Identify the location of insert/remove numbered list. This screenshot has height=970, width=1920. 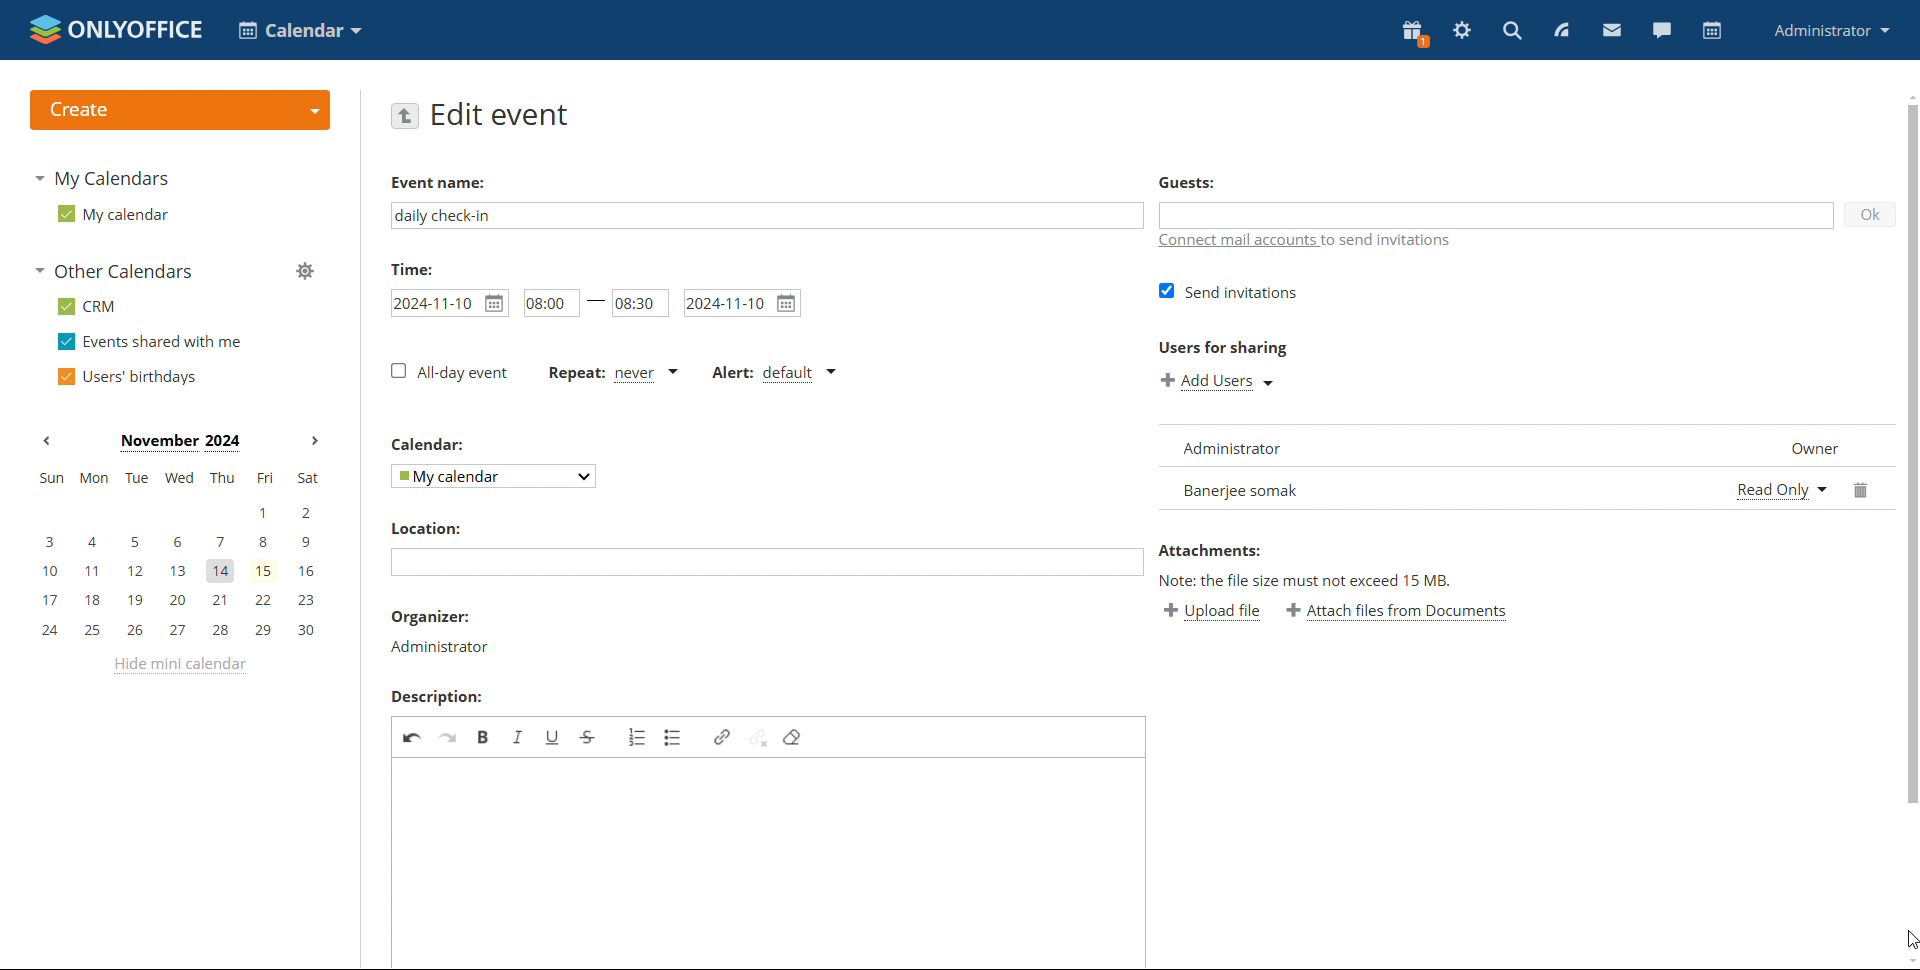
(636, 738).